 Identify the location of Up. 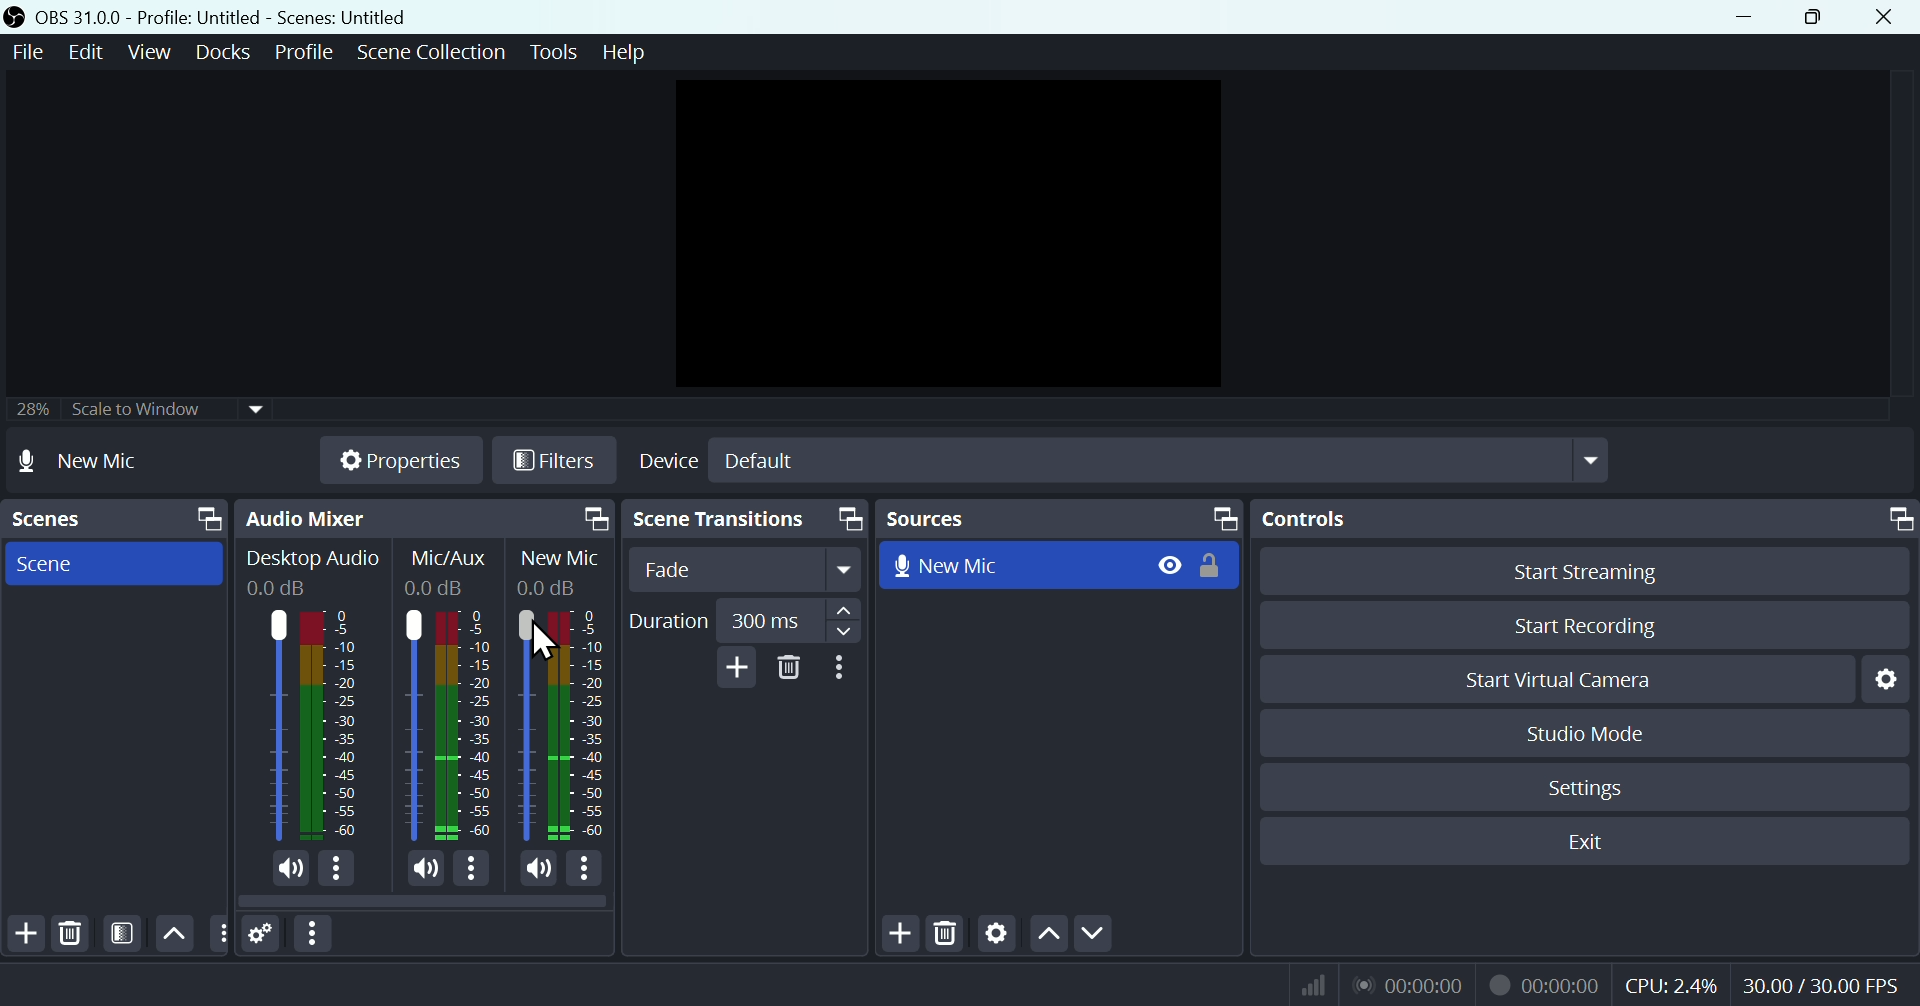
(172, 933).